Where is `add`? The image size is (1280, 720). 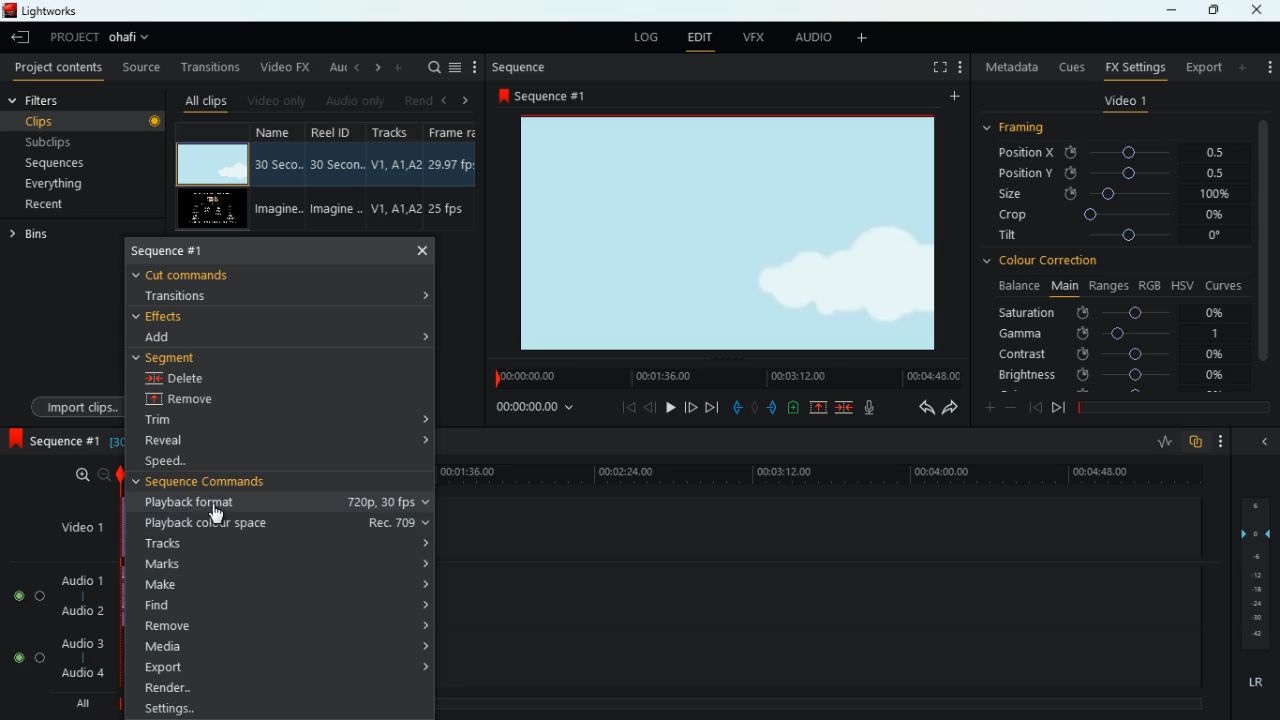 add is located at coordinates (863, 39).